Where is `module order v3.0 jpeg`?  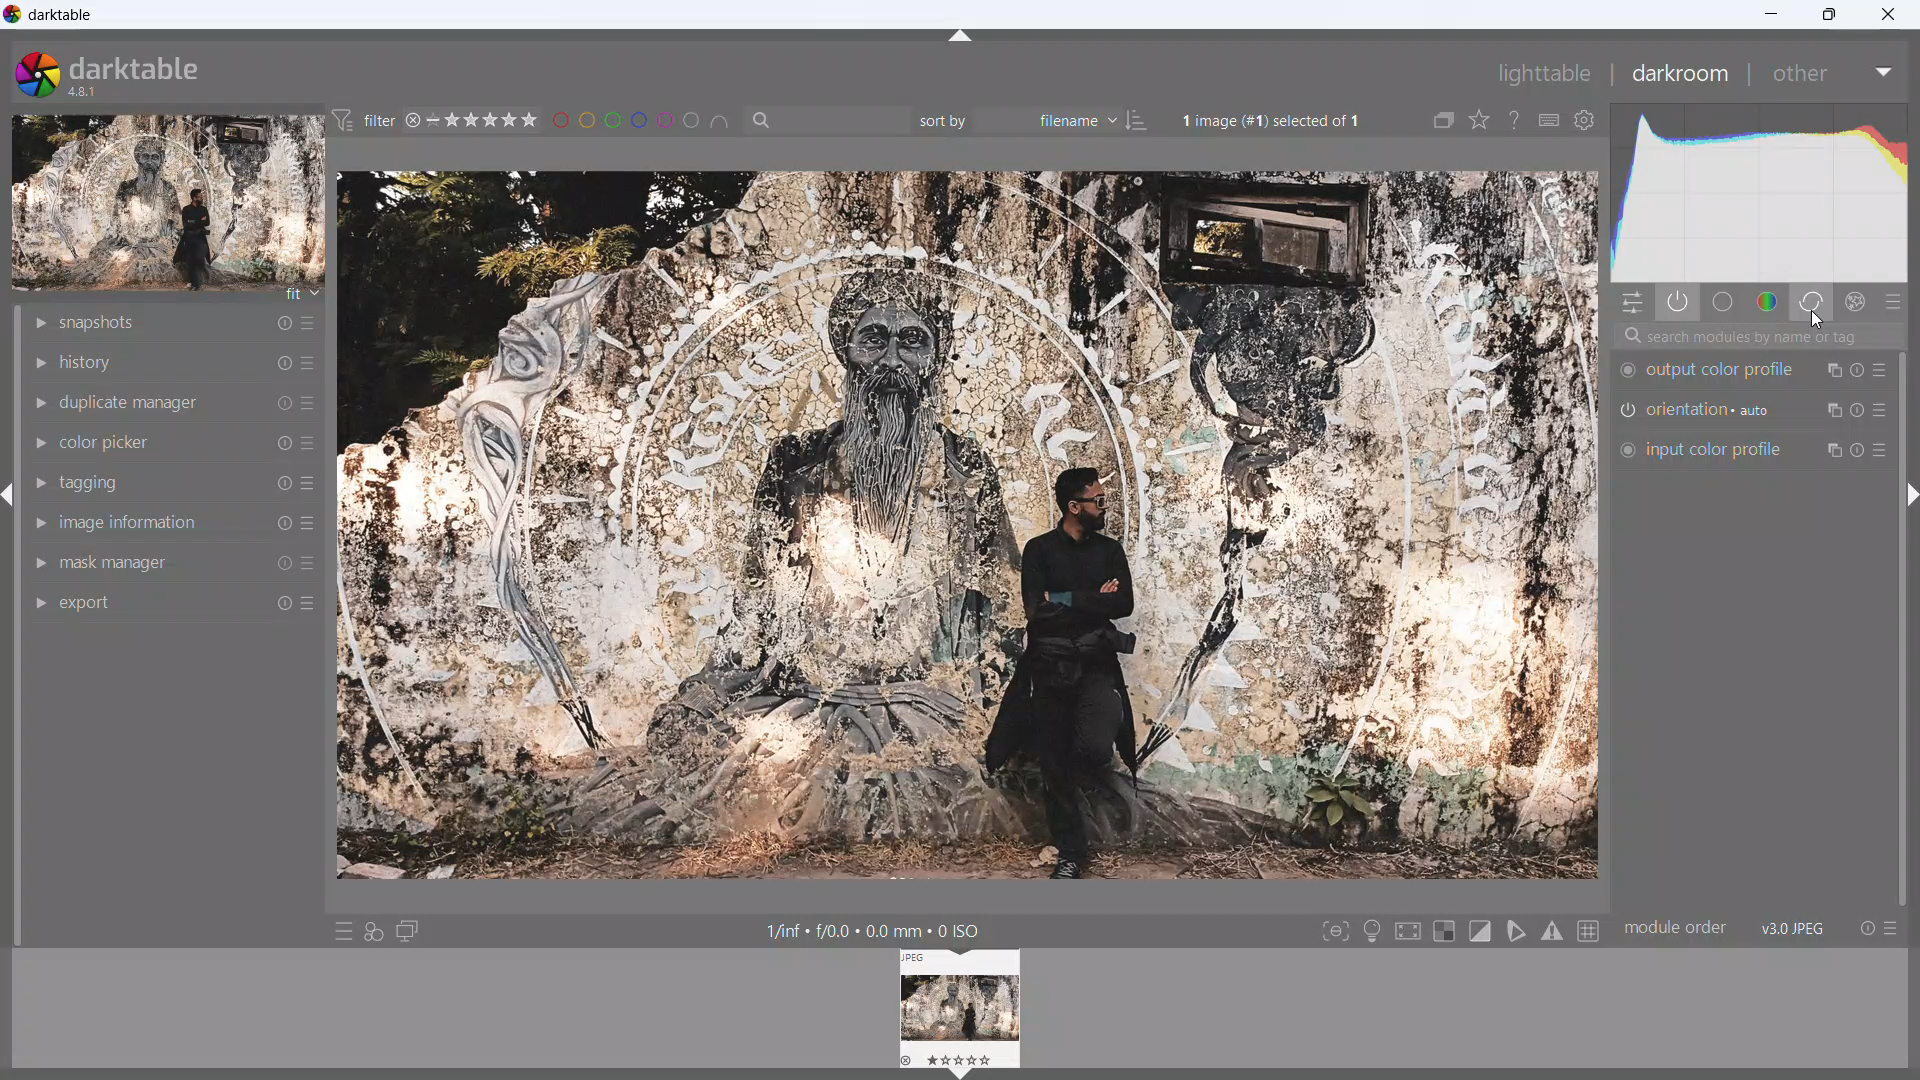 module order v3.0 jpeg is located at coordinates (1730, 930).